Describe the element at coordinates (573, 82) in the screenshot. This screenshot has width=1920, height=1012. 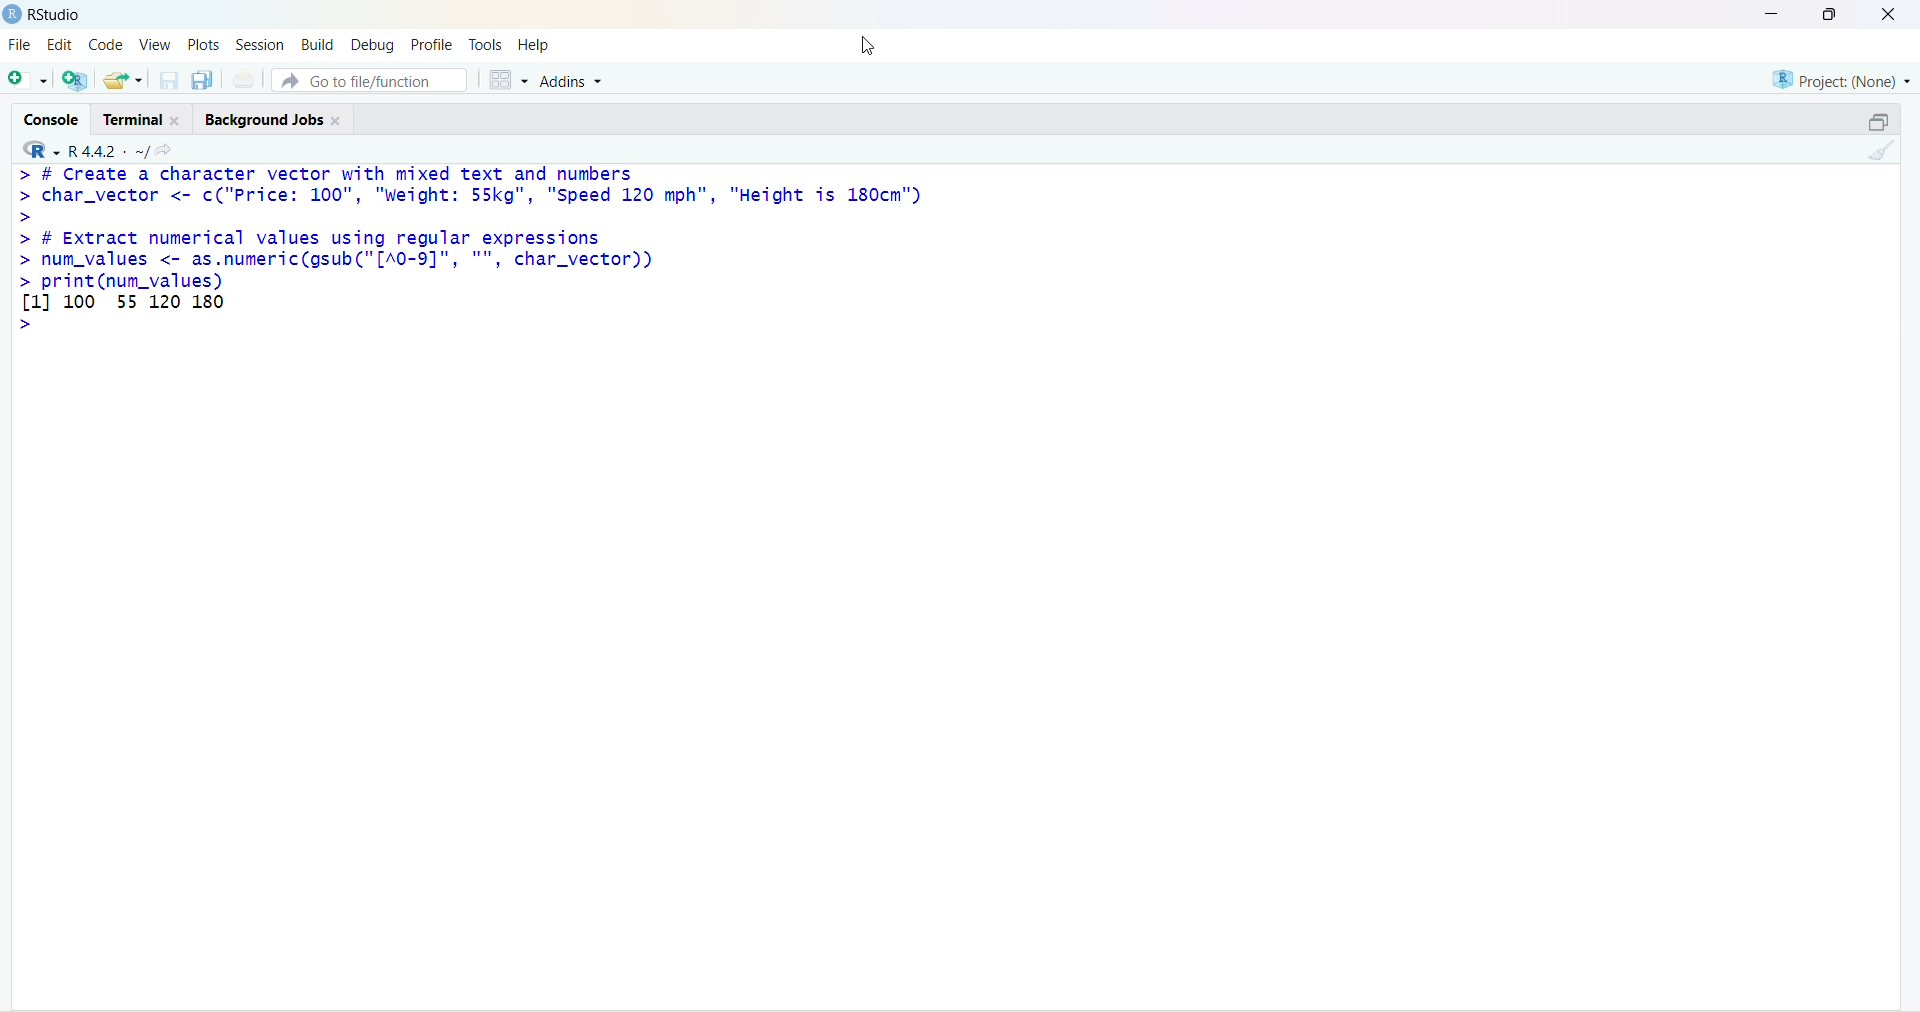
I see `Addins` at that location.